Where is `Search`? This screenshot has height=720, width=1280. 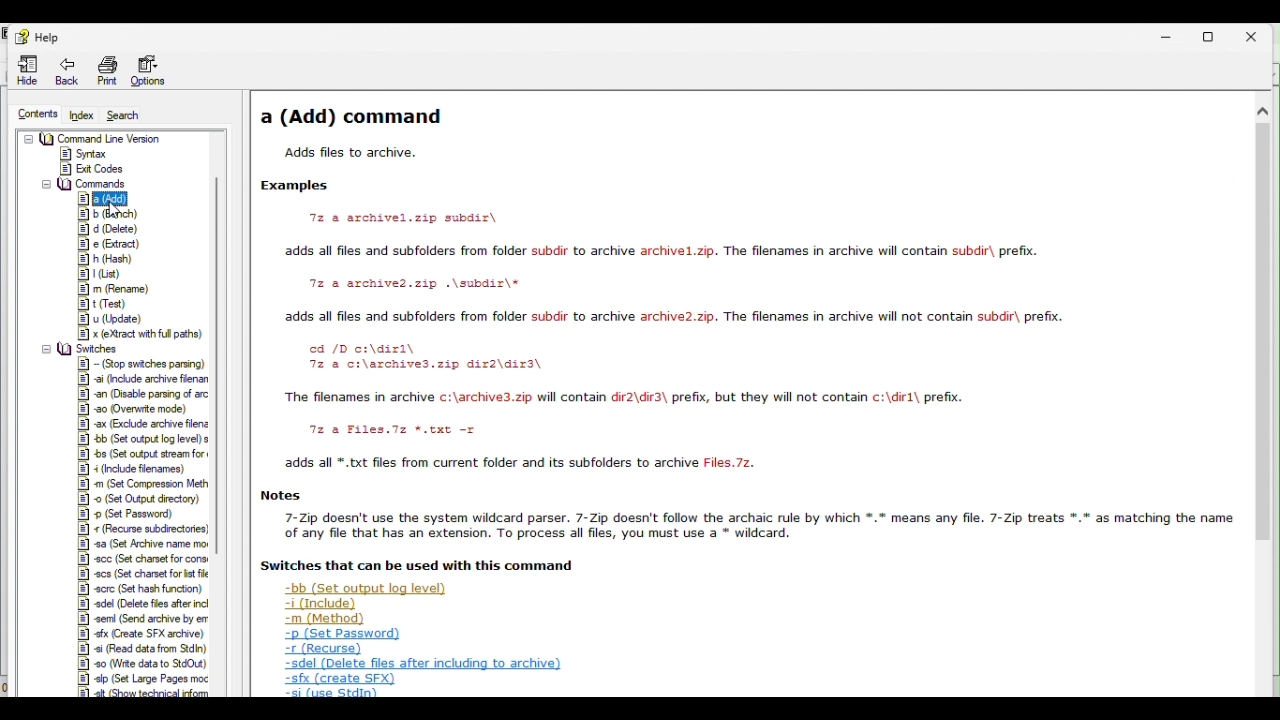
Search is located at coordinates (123, 114).